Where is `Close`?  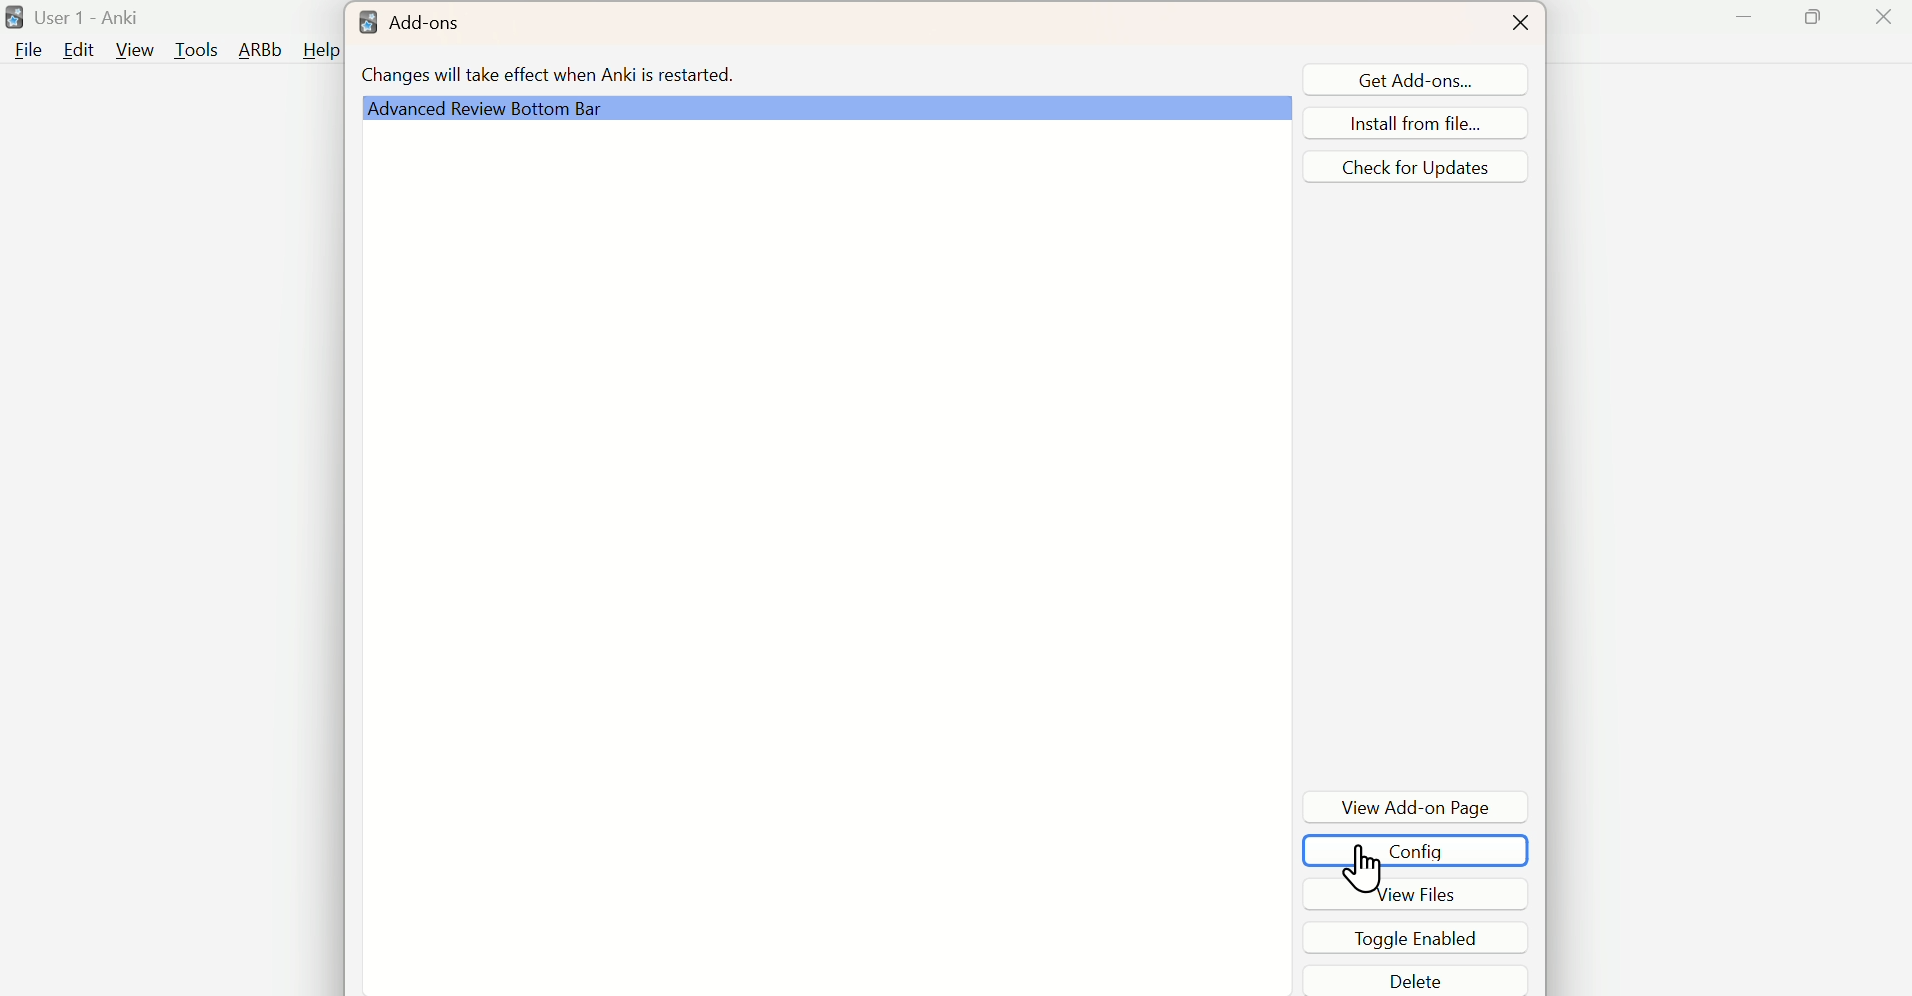
Close is located at coordinates (1890, 16).